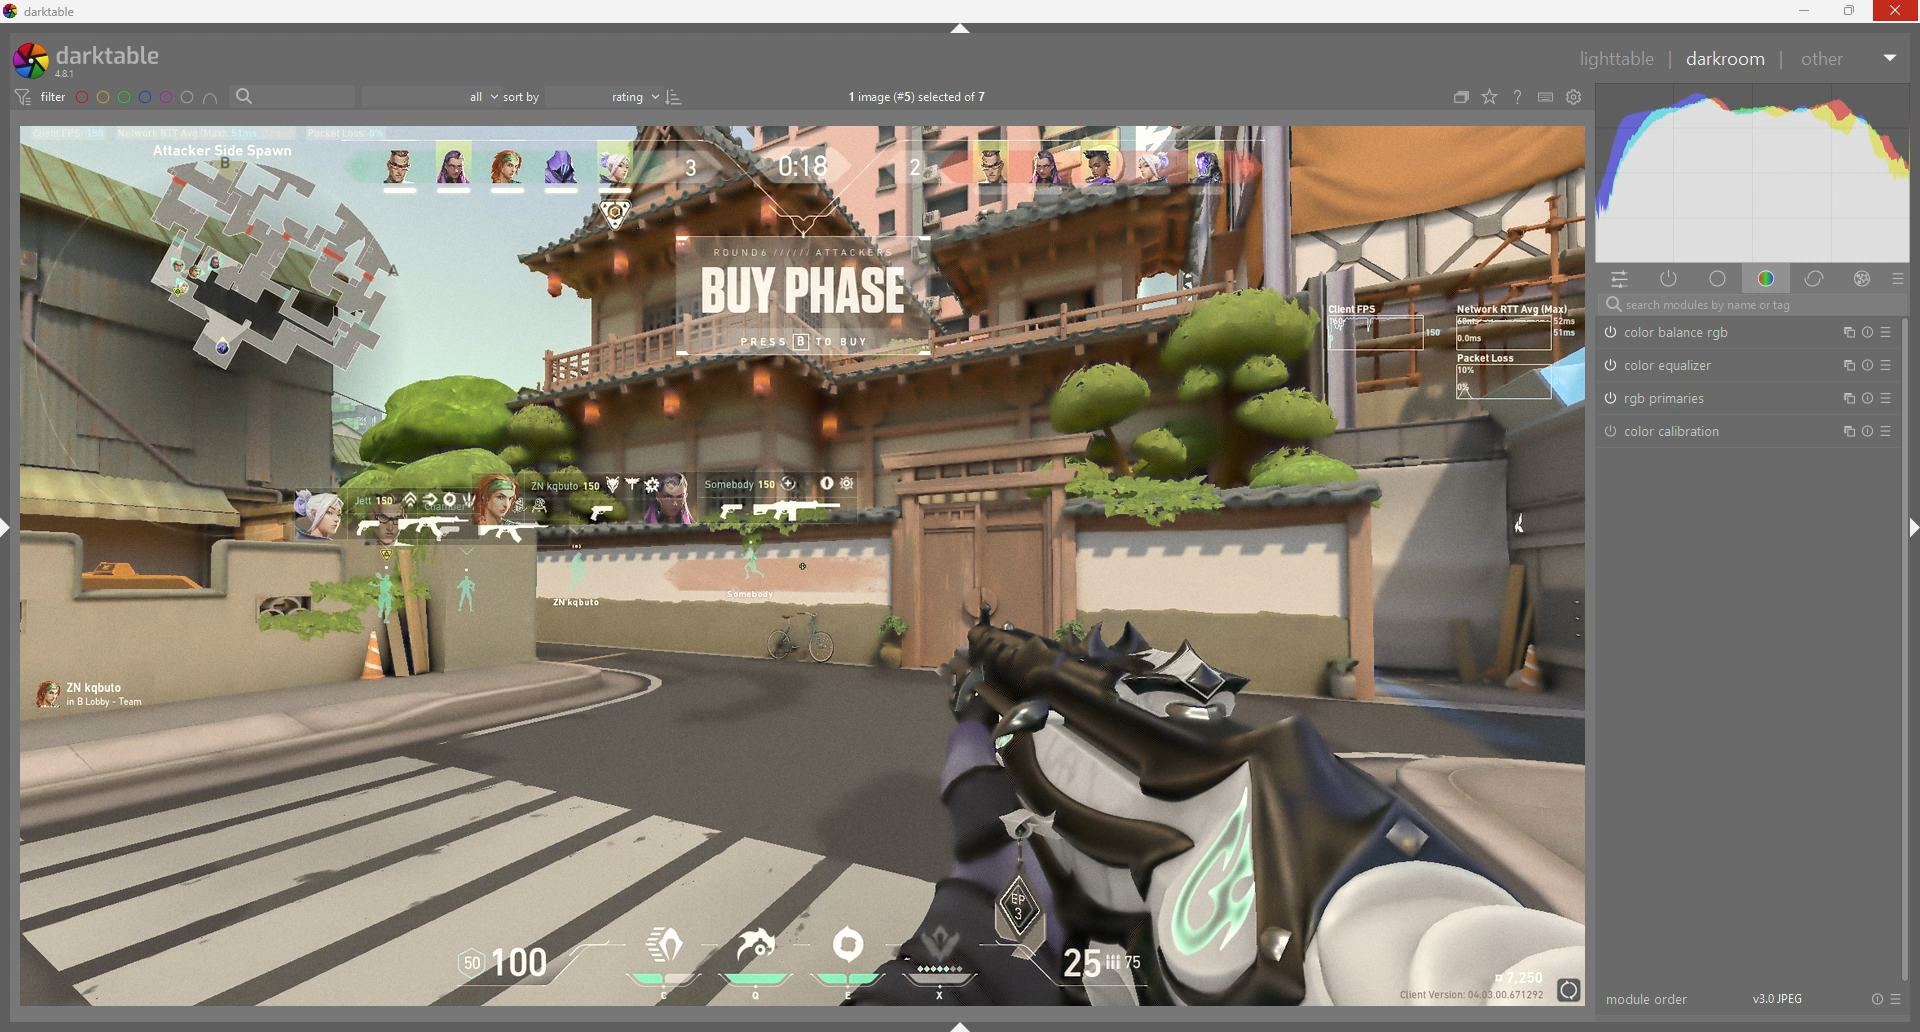  I want to click on collapse grouped images, so click(1460, 99).